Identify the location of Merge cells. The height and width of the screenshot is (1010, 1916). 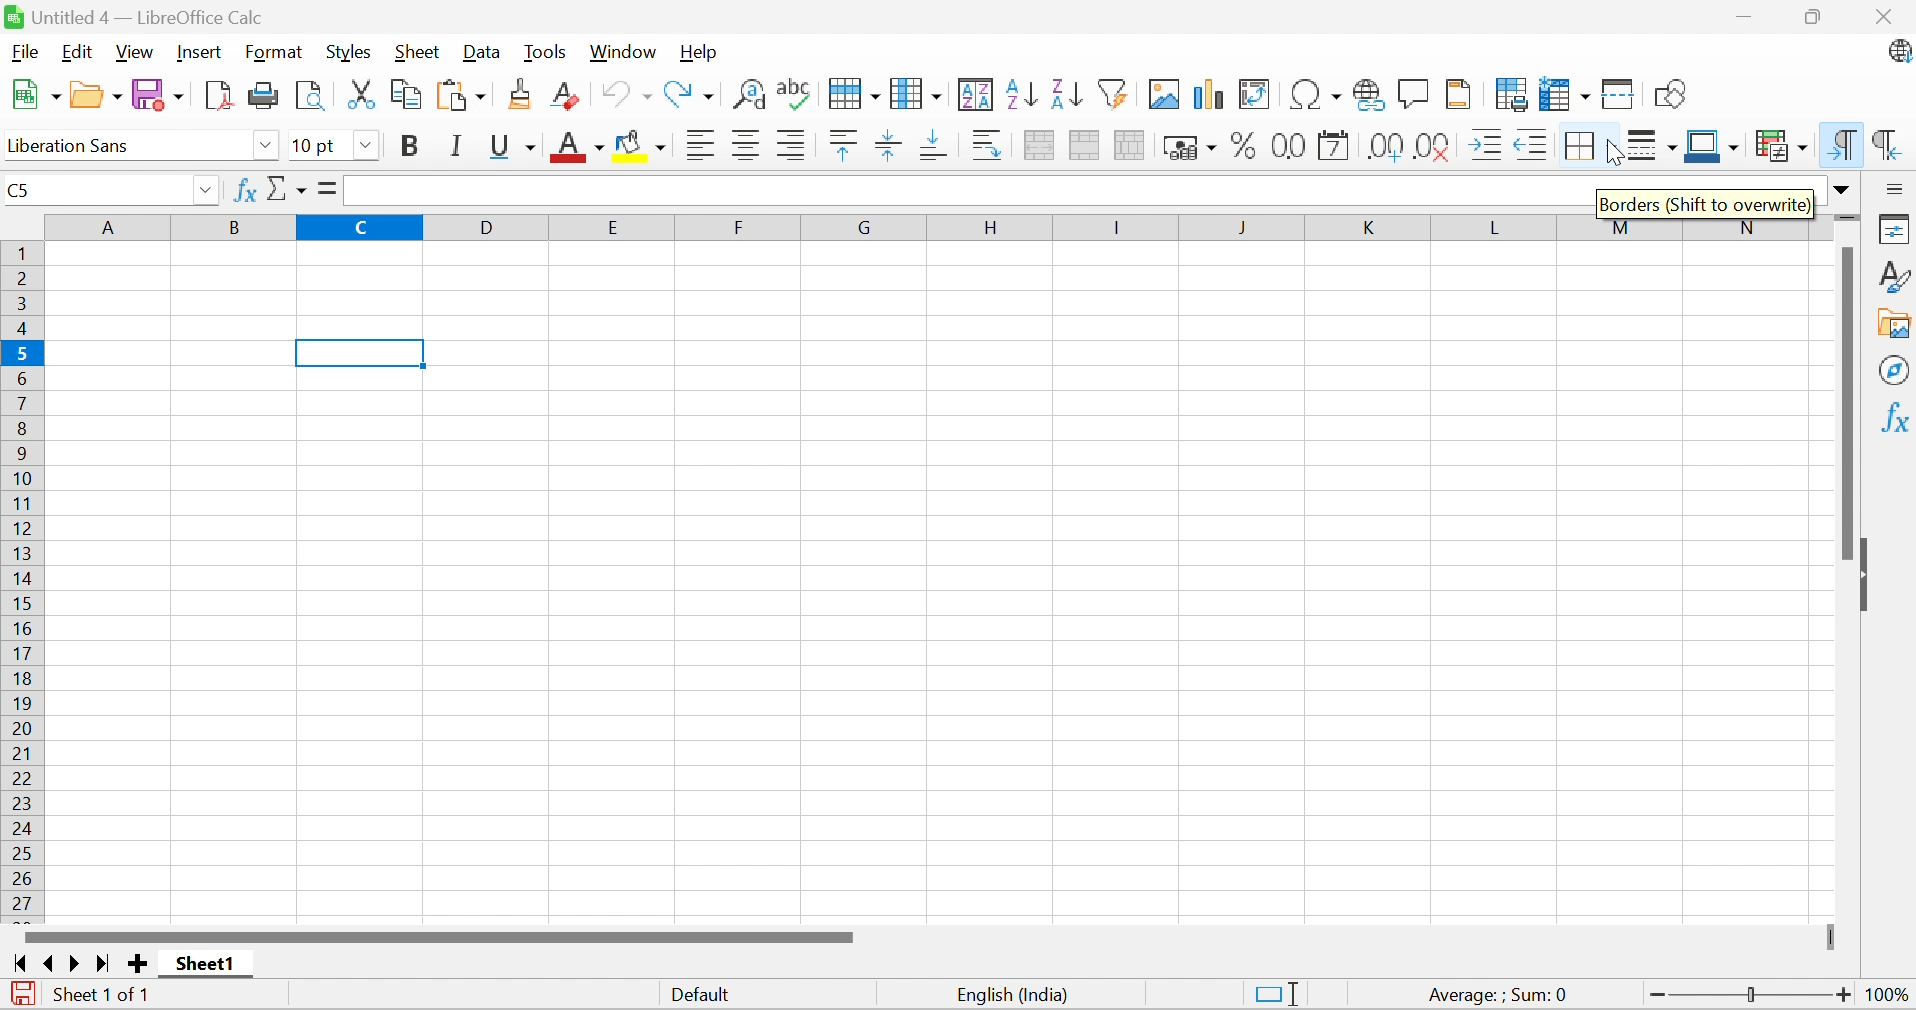
(1086, 147).